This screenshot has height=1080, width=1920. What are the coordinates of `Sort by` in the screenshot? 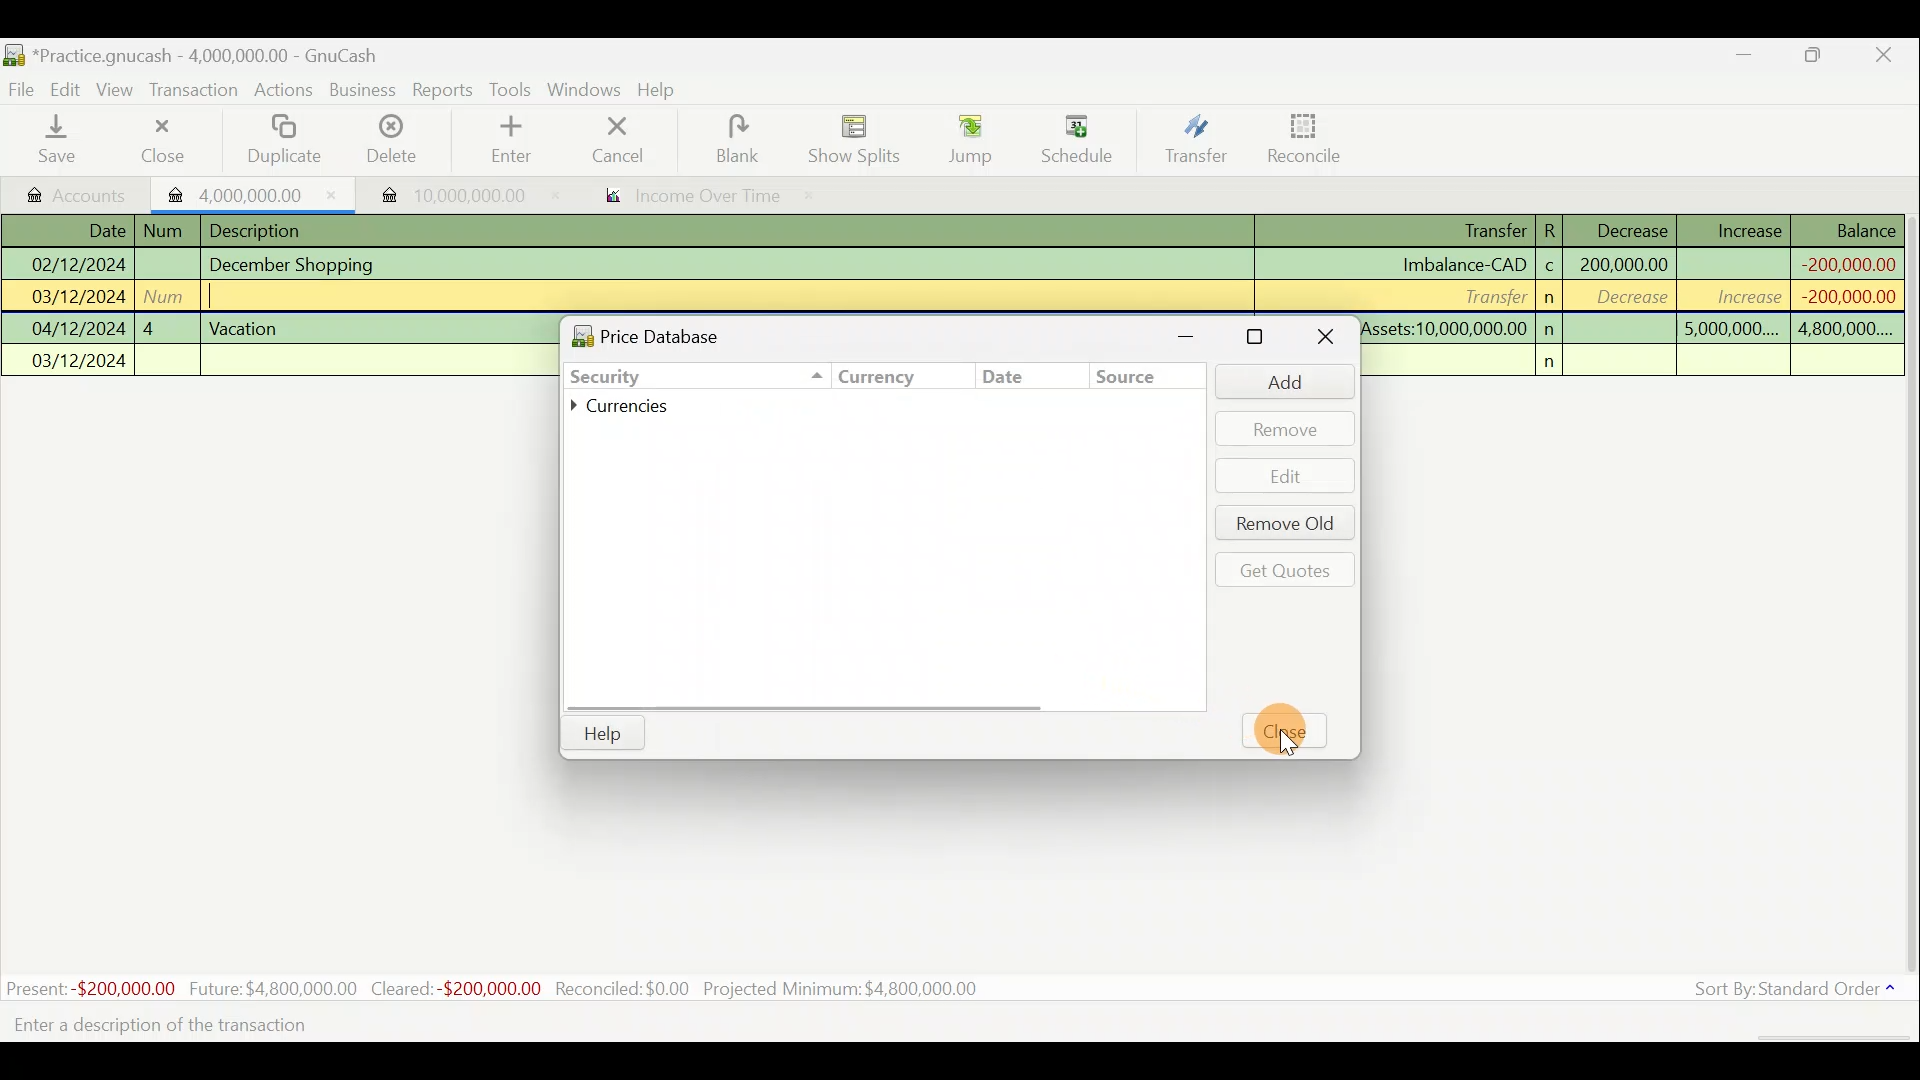 It's located at (1785, 991).